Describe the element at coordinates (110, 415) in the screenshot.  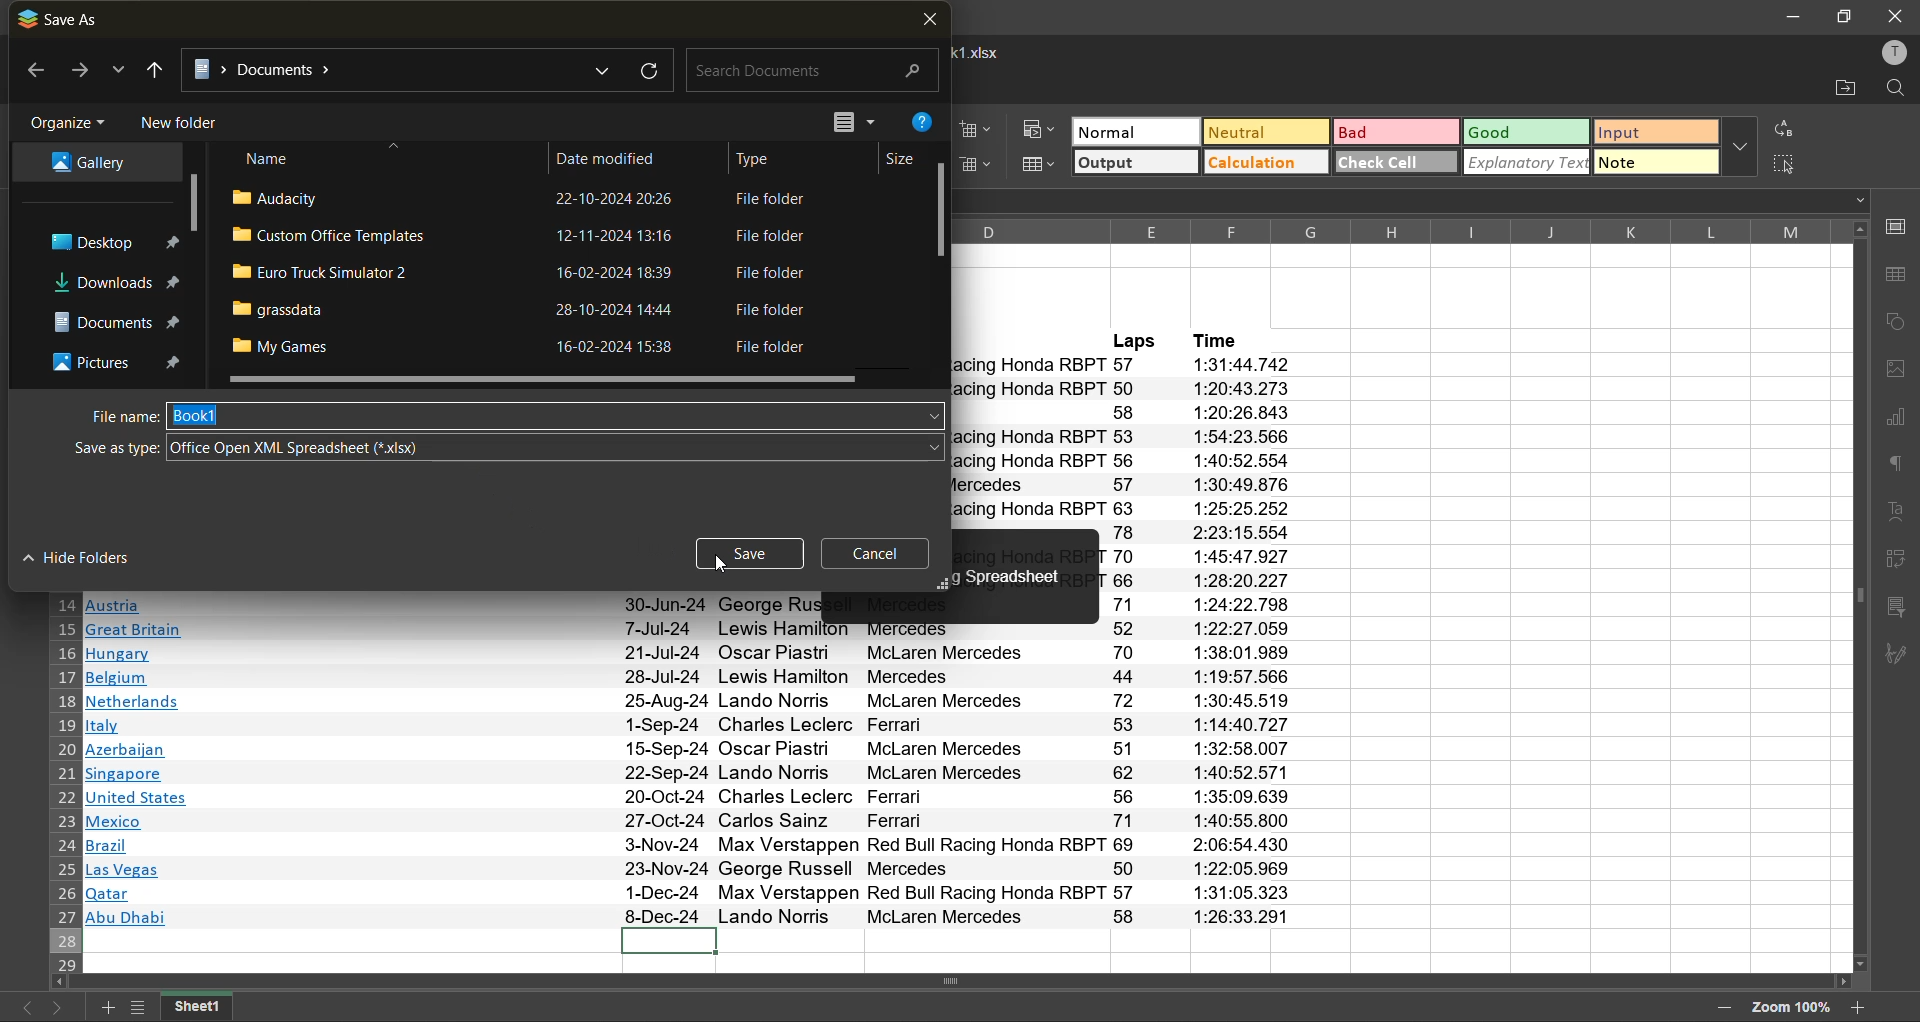
I see `file name` at that location.